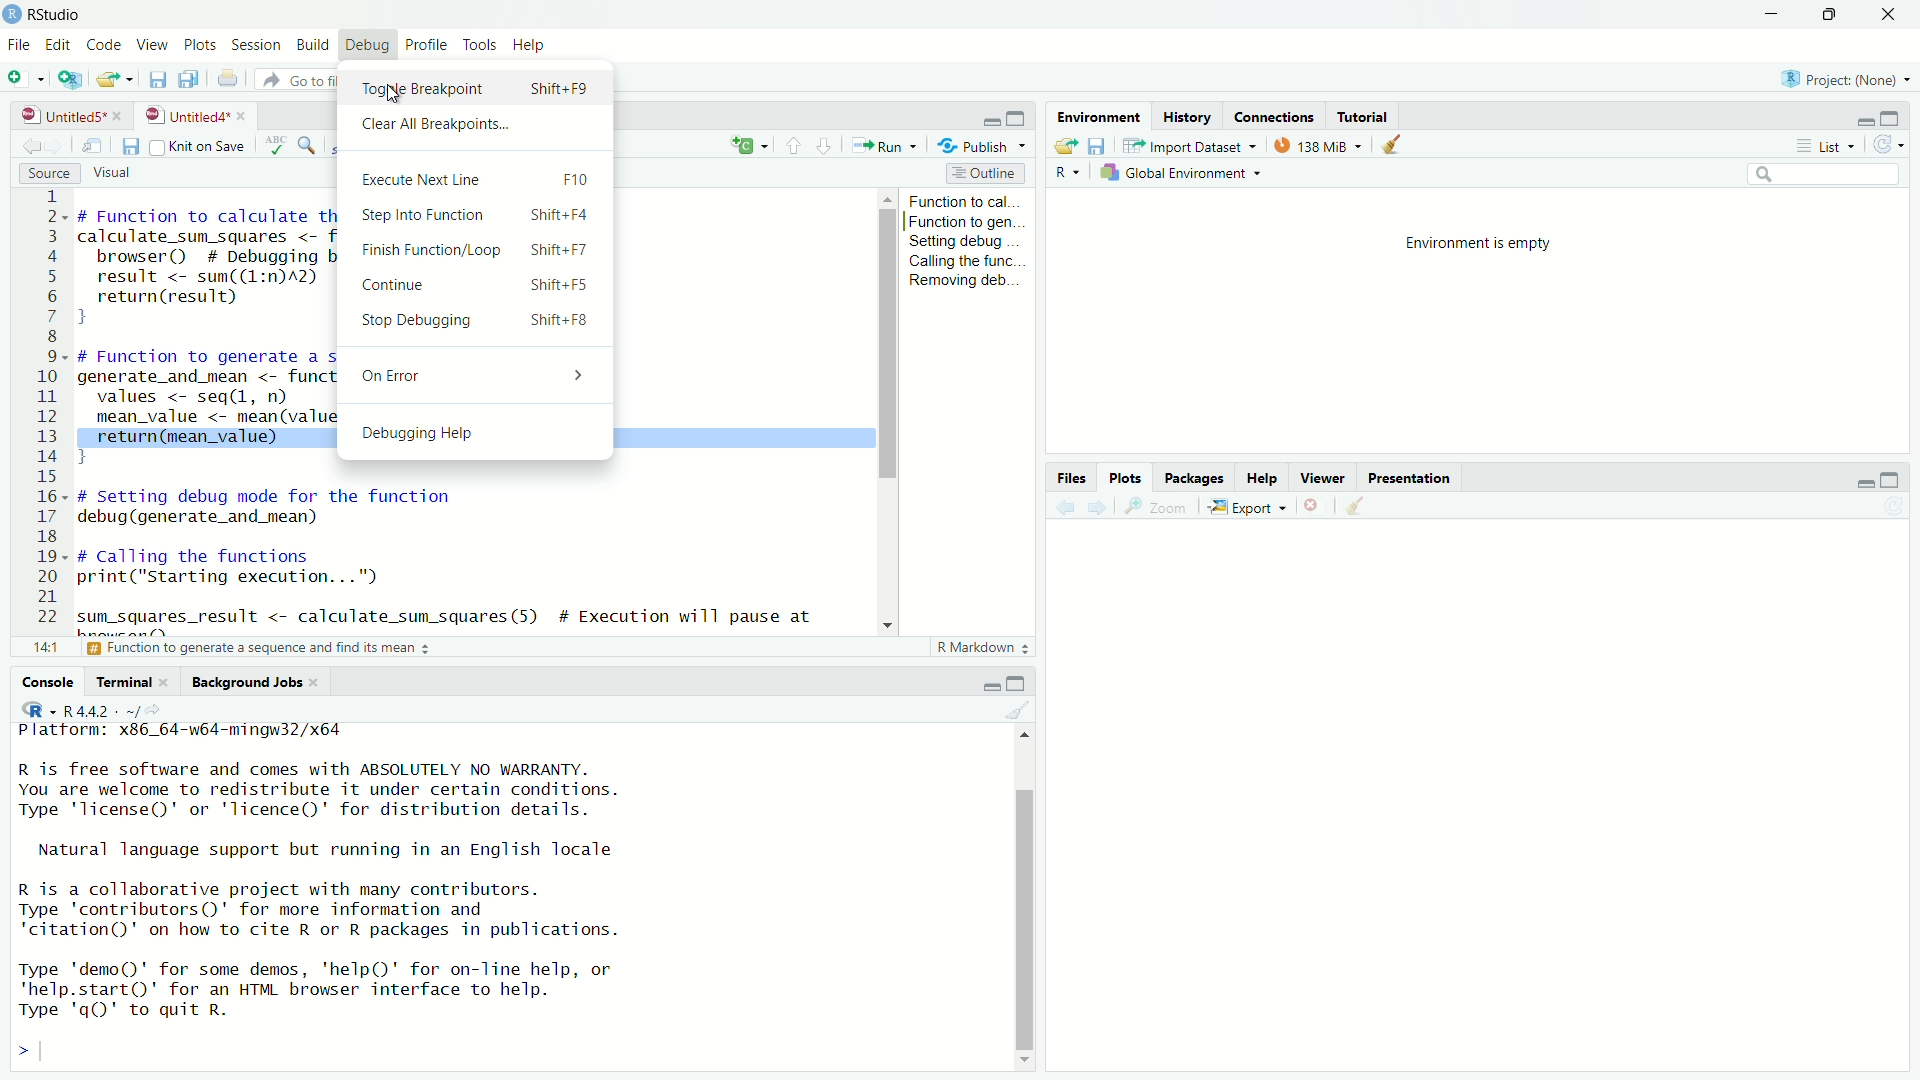  I want to click on maximize, so click(1898, 474).